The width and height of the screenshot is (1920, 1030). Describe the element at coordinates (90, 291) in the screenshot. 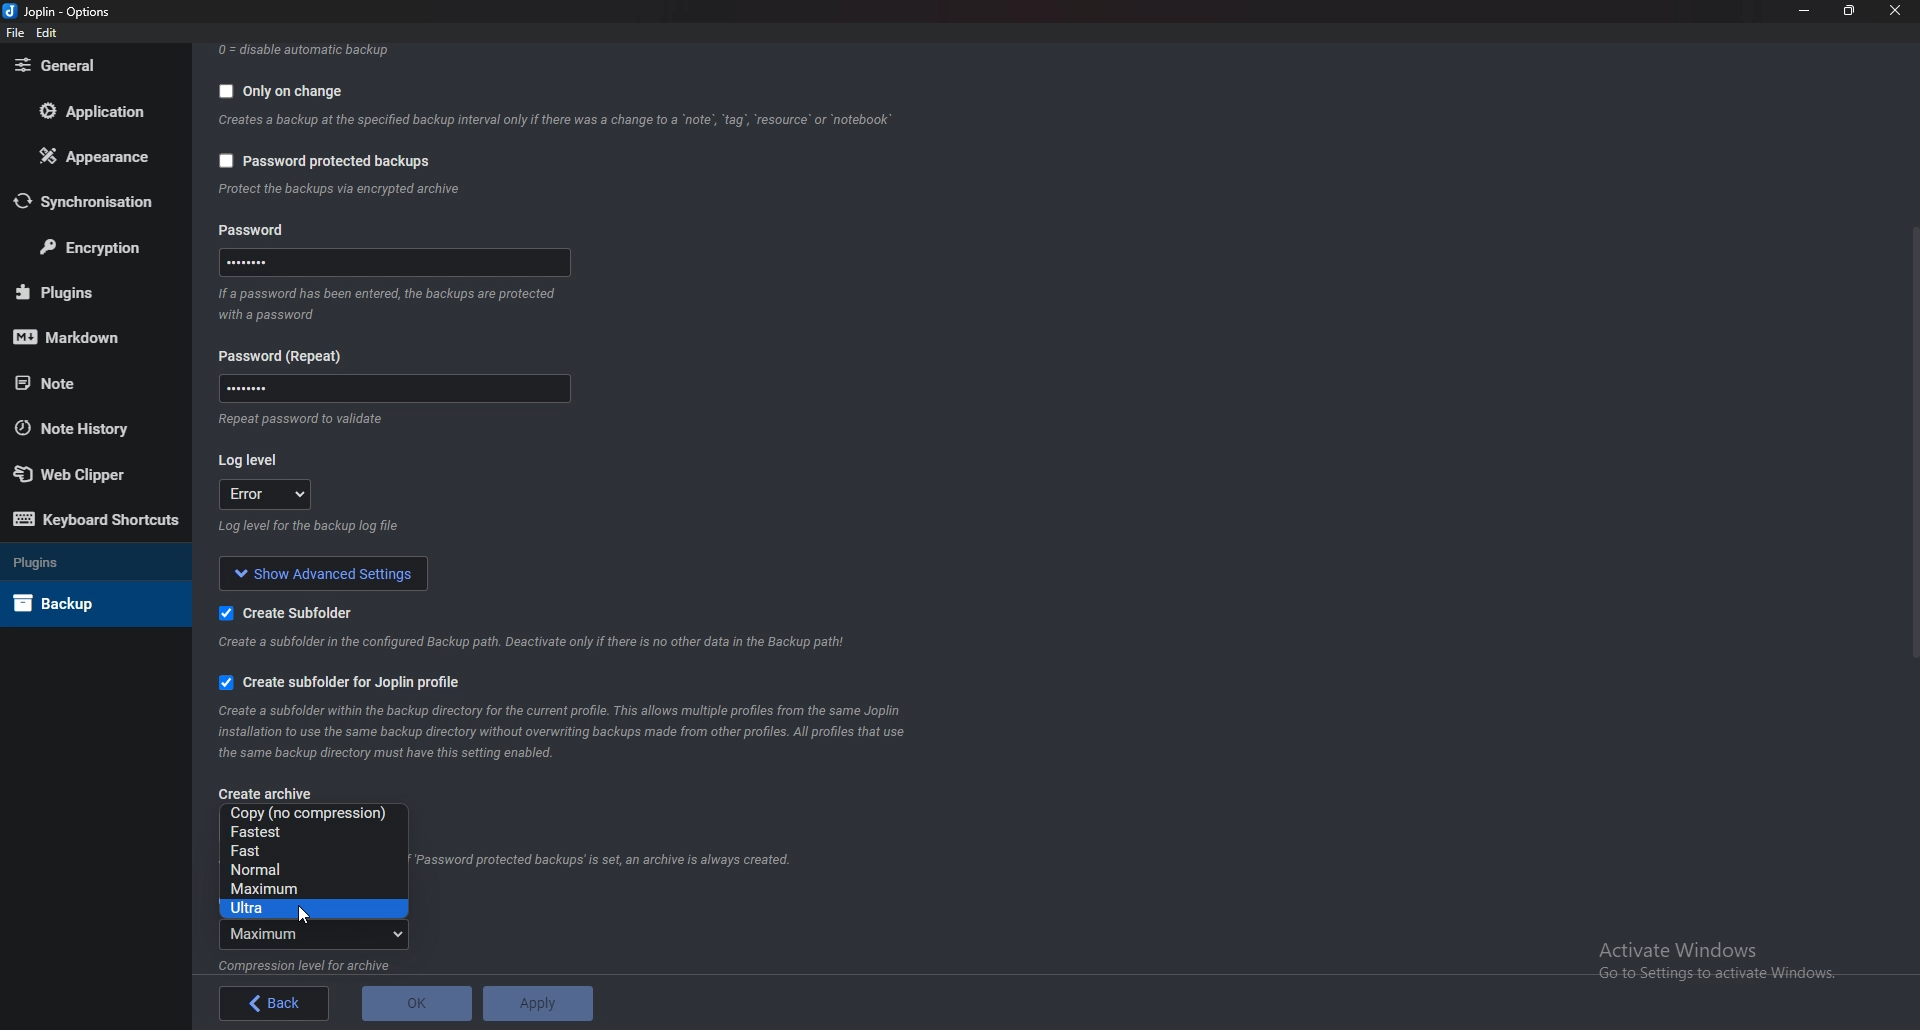

I see `Plugins` at that location.